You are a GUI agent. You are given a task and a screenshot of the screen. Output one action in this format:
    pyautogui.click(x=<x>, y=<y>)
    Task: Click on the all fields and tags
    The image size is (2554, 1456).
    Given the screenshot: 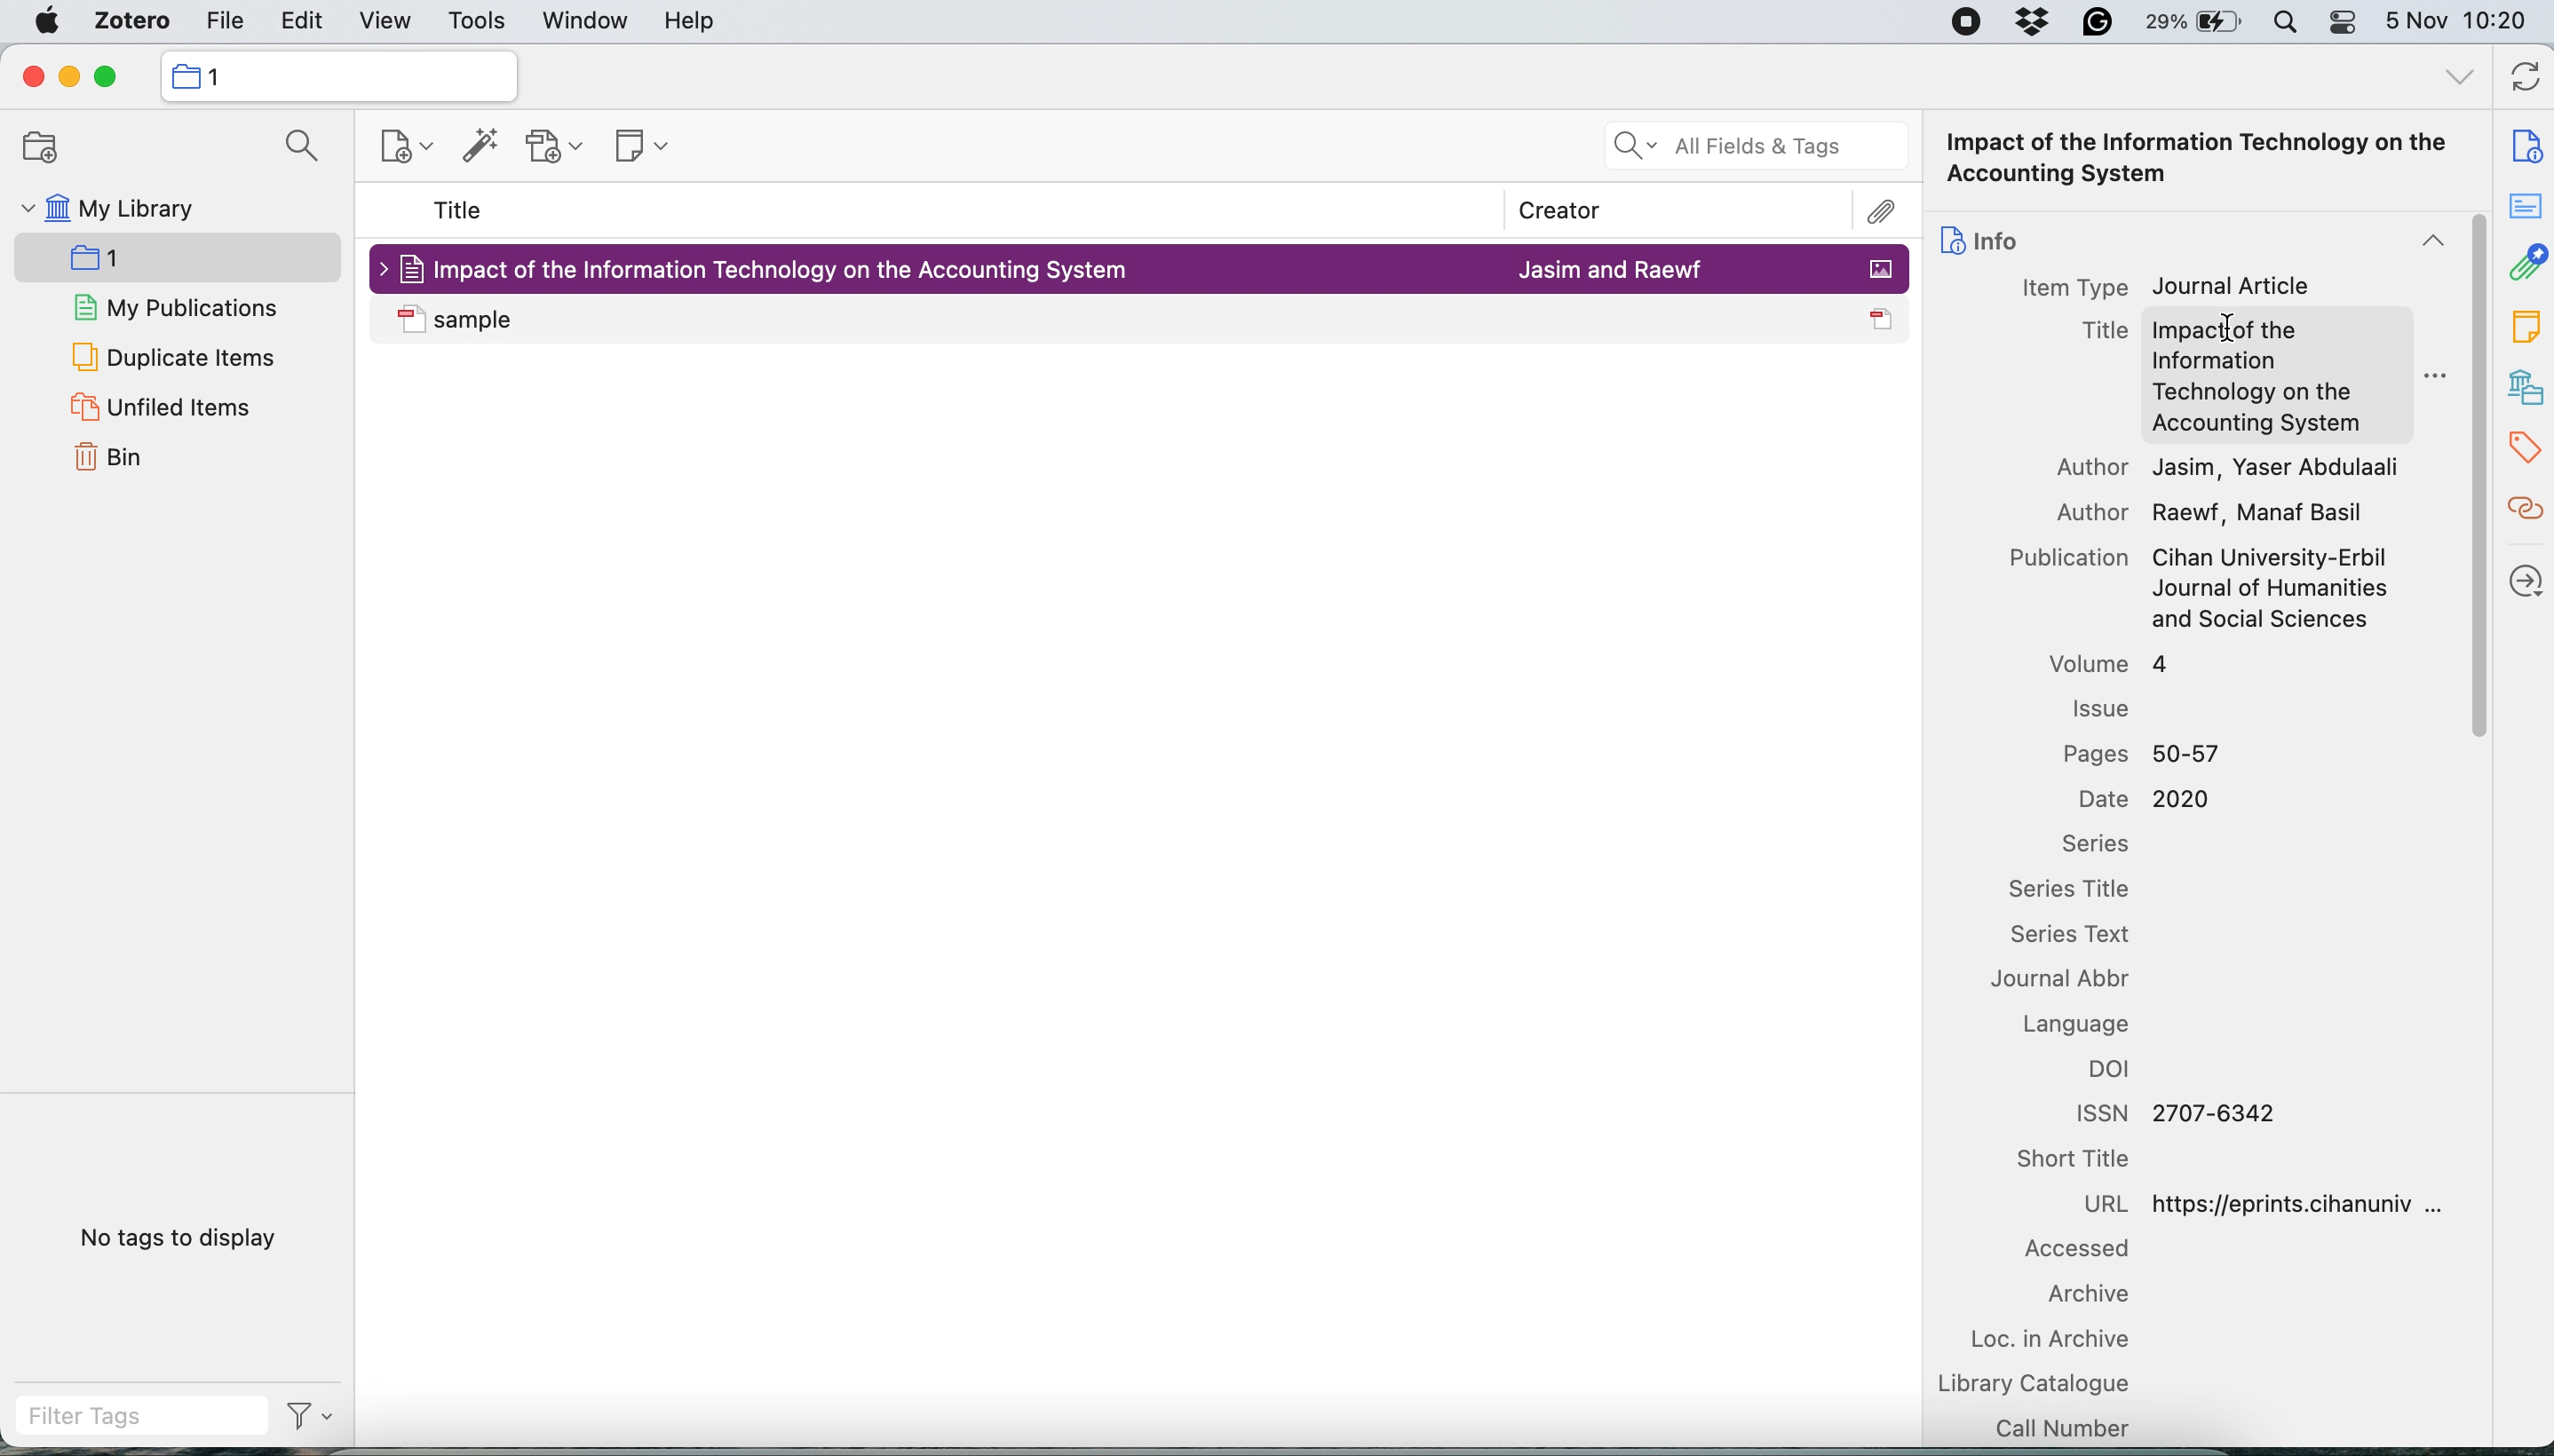 What is the action you would take?
    pyautogui.click(x=1750, y=146)
    